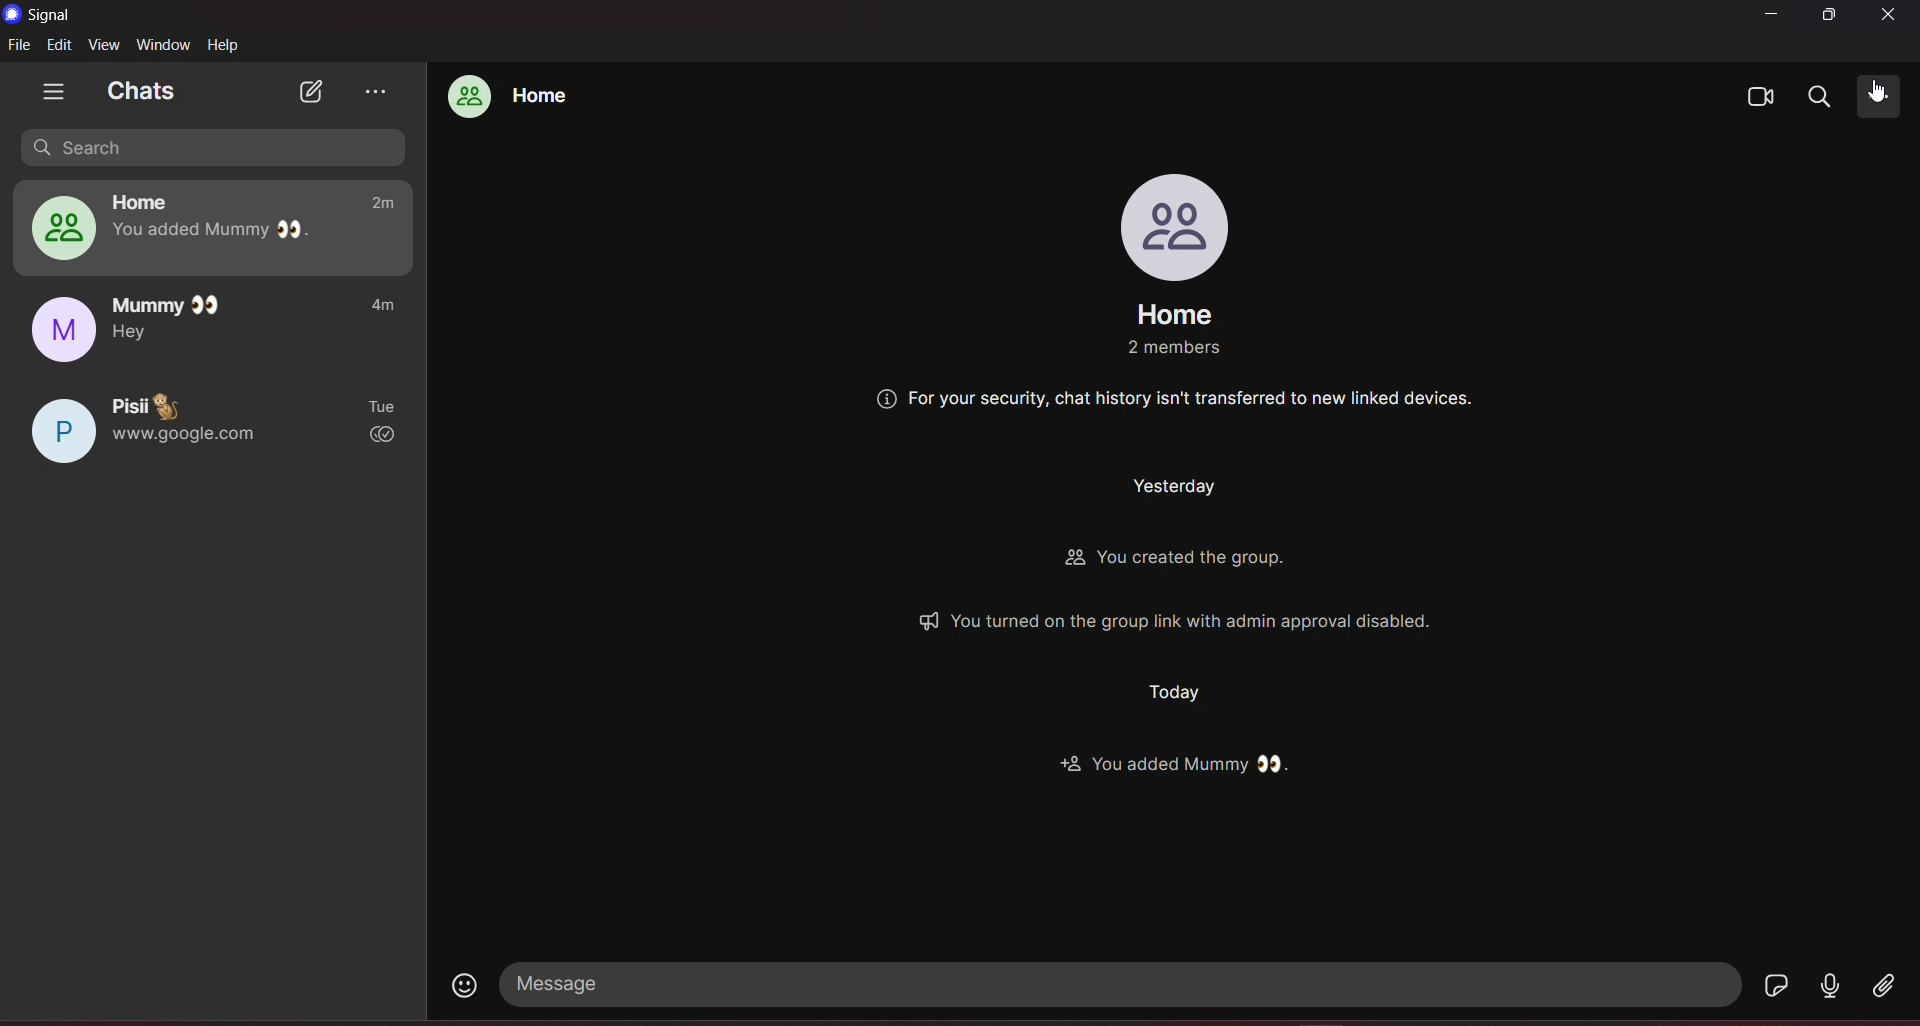 The width and height of the screenshot is (1920, 1026). What do you see at coordinates (1828, 986) in the screenshot?
I see `voice message` at bounding box center [1828, 986].